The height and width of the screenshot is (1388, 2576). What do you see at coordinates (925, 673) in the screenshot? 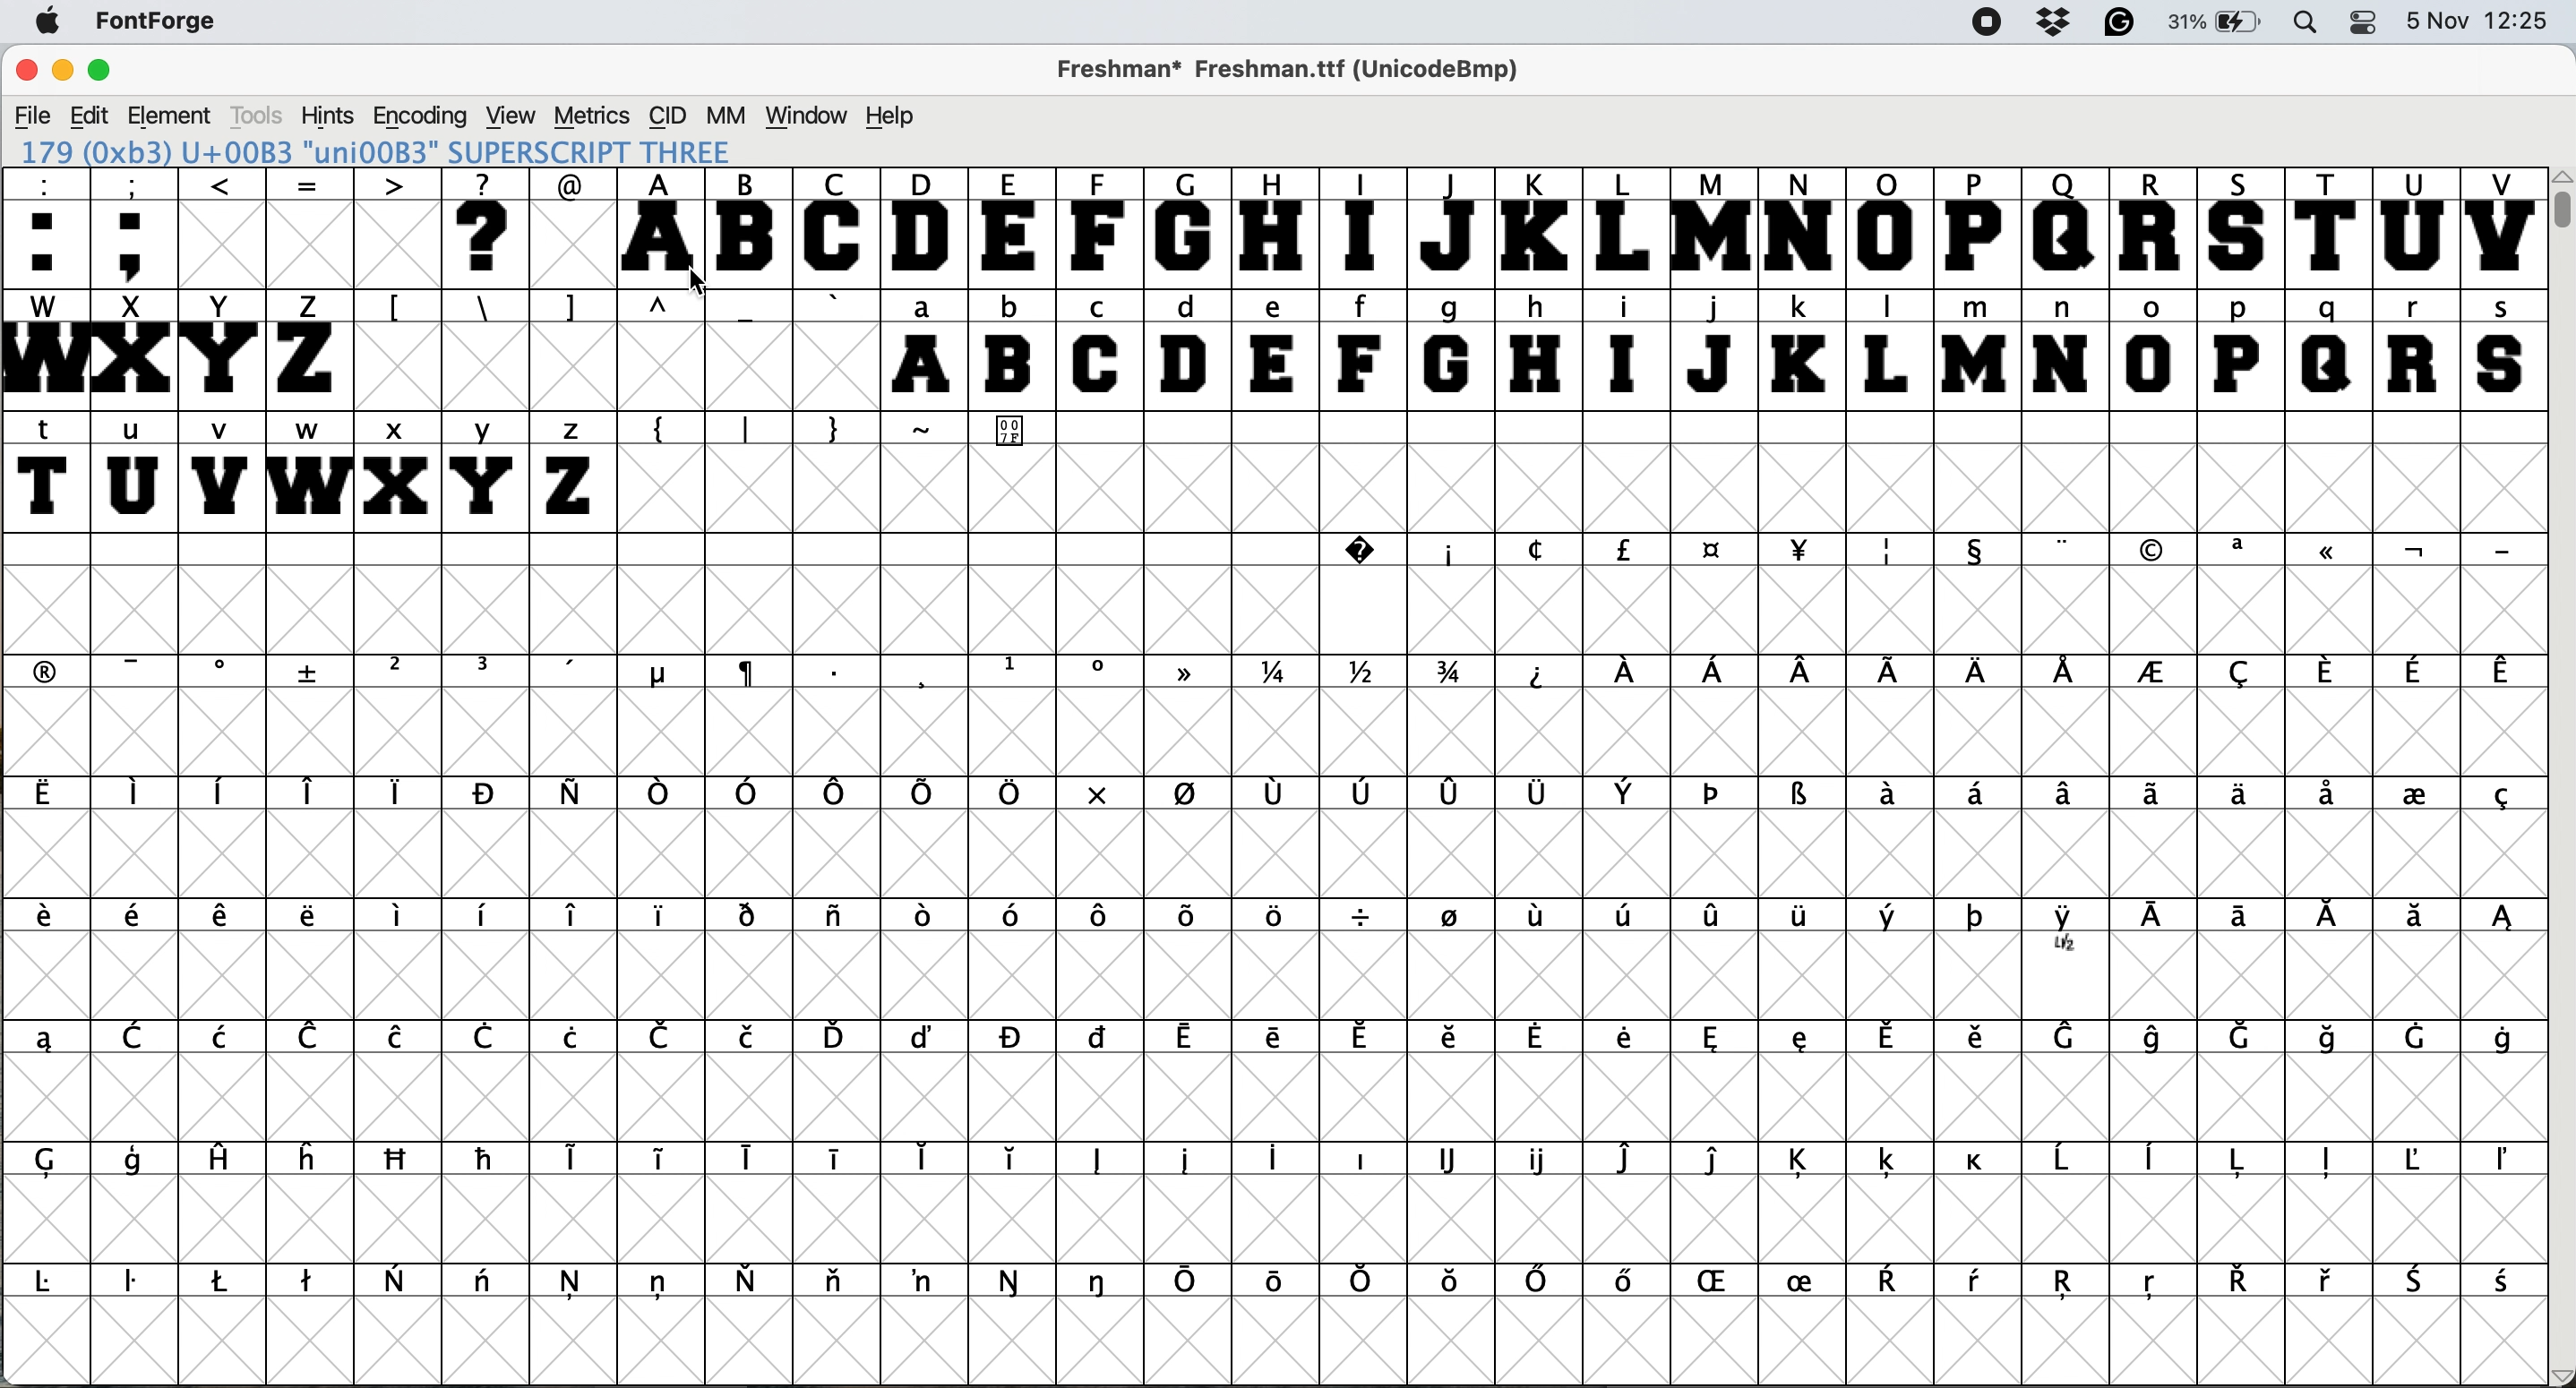
I see `,` at bounding box center [925, 673].